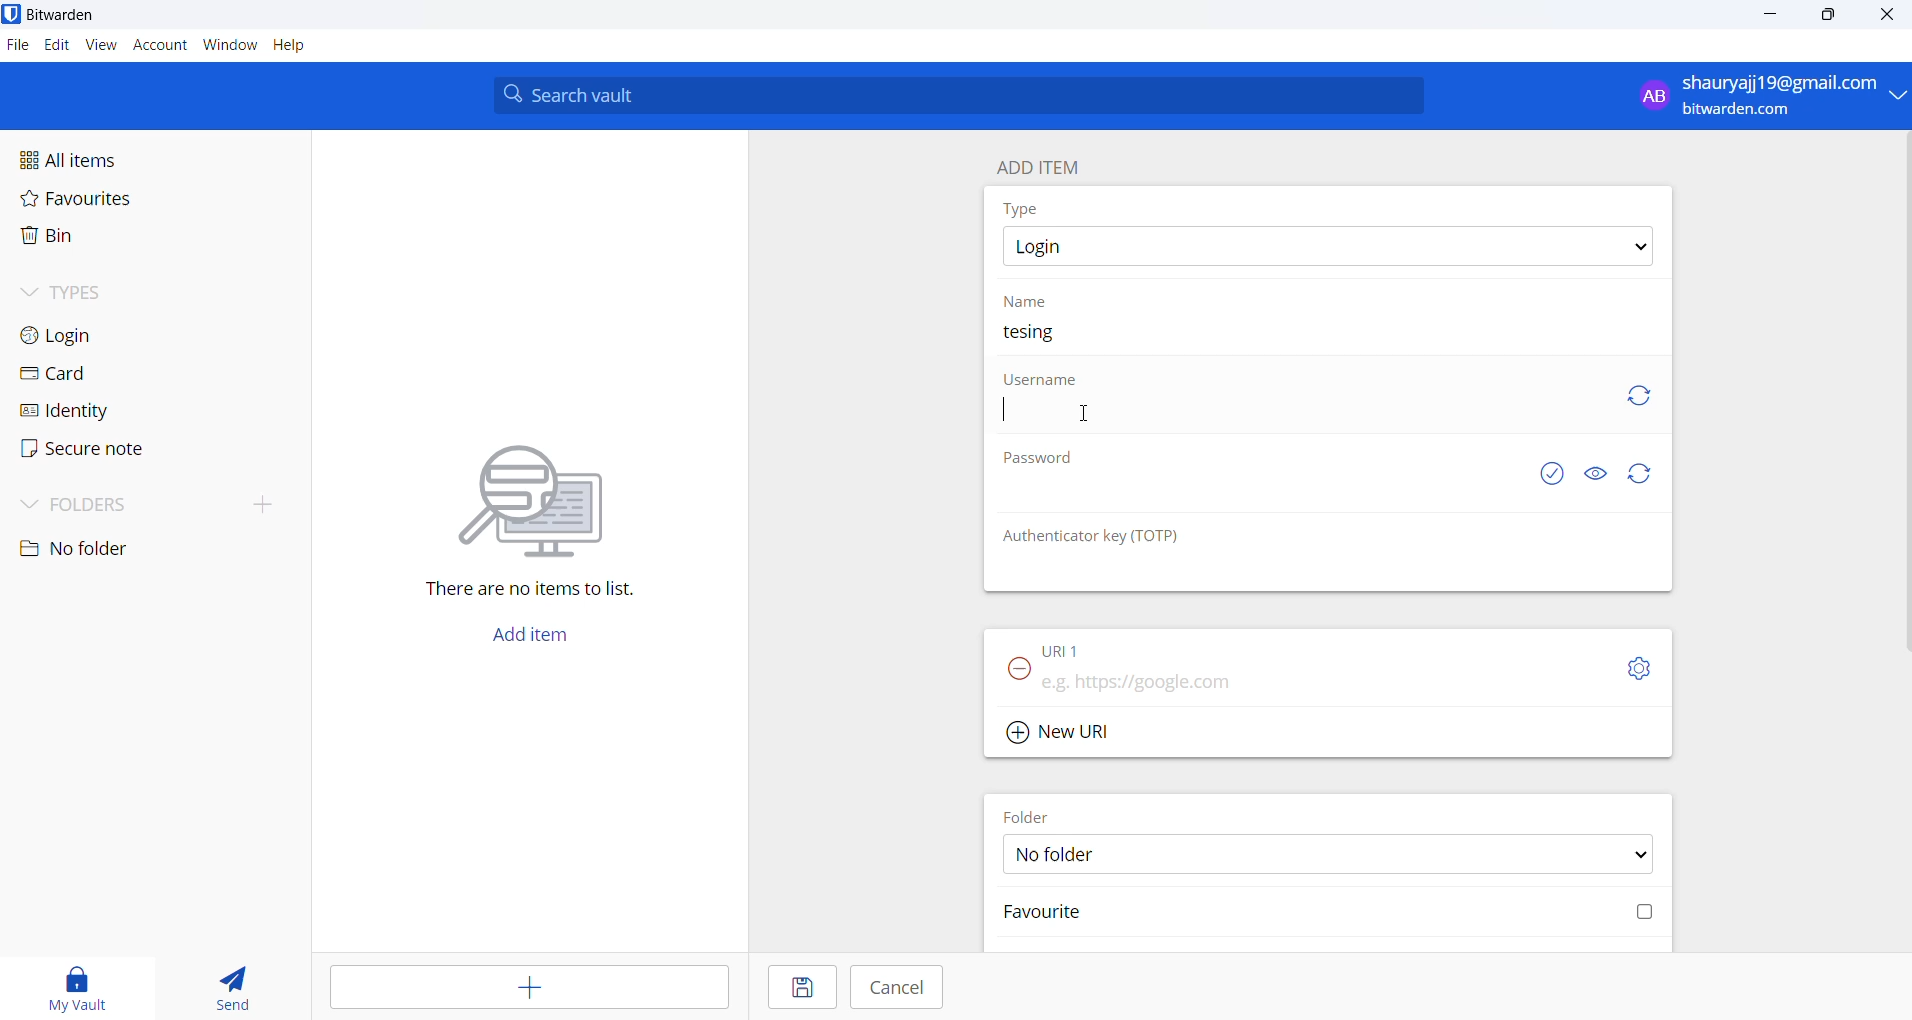 This screenshot has height=1020, width=1912. I want to click on entered entry name, so click(1042, 333).